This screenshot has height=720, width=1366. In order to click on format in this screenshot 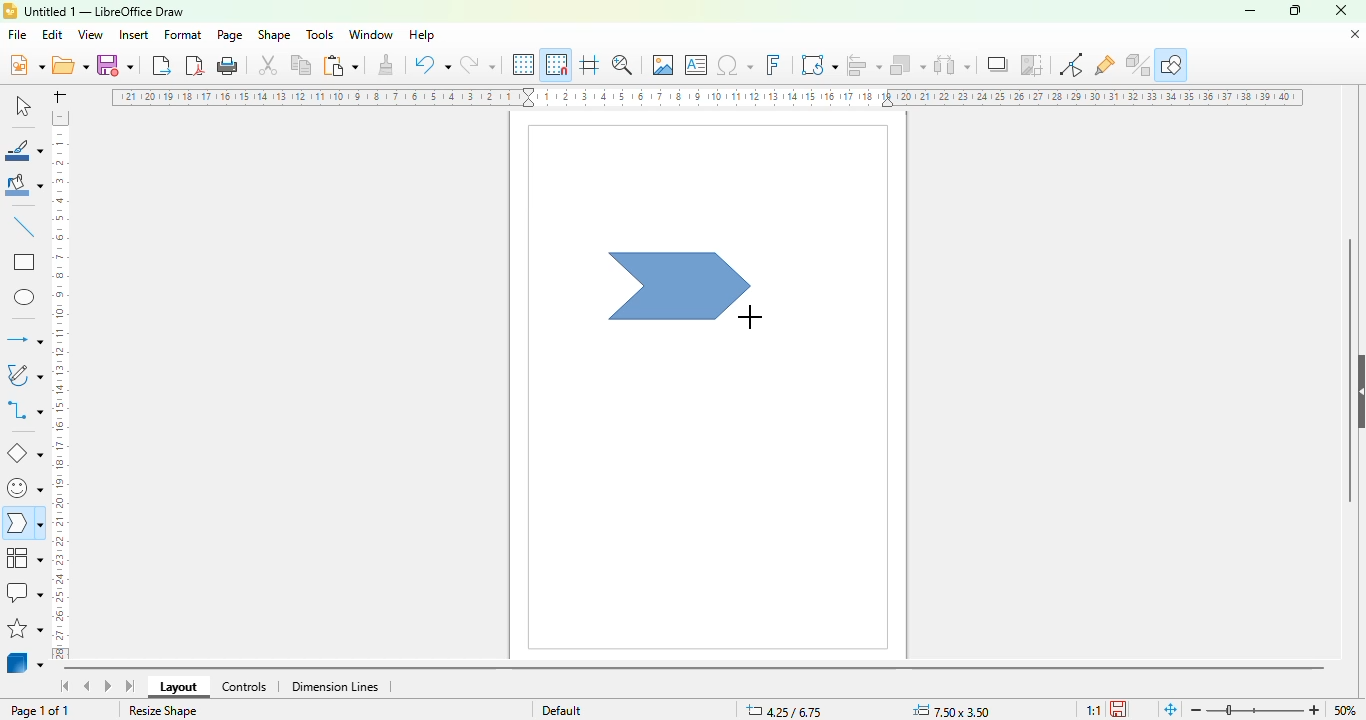, I will do `click(184, 34)`.